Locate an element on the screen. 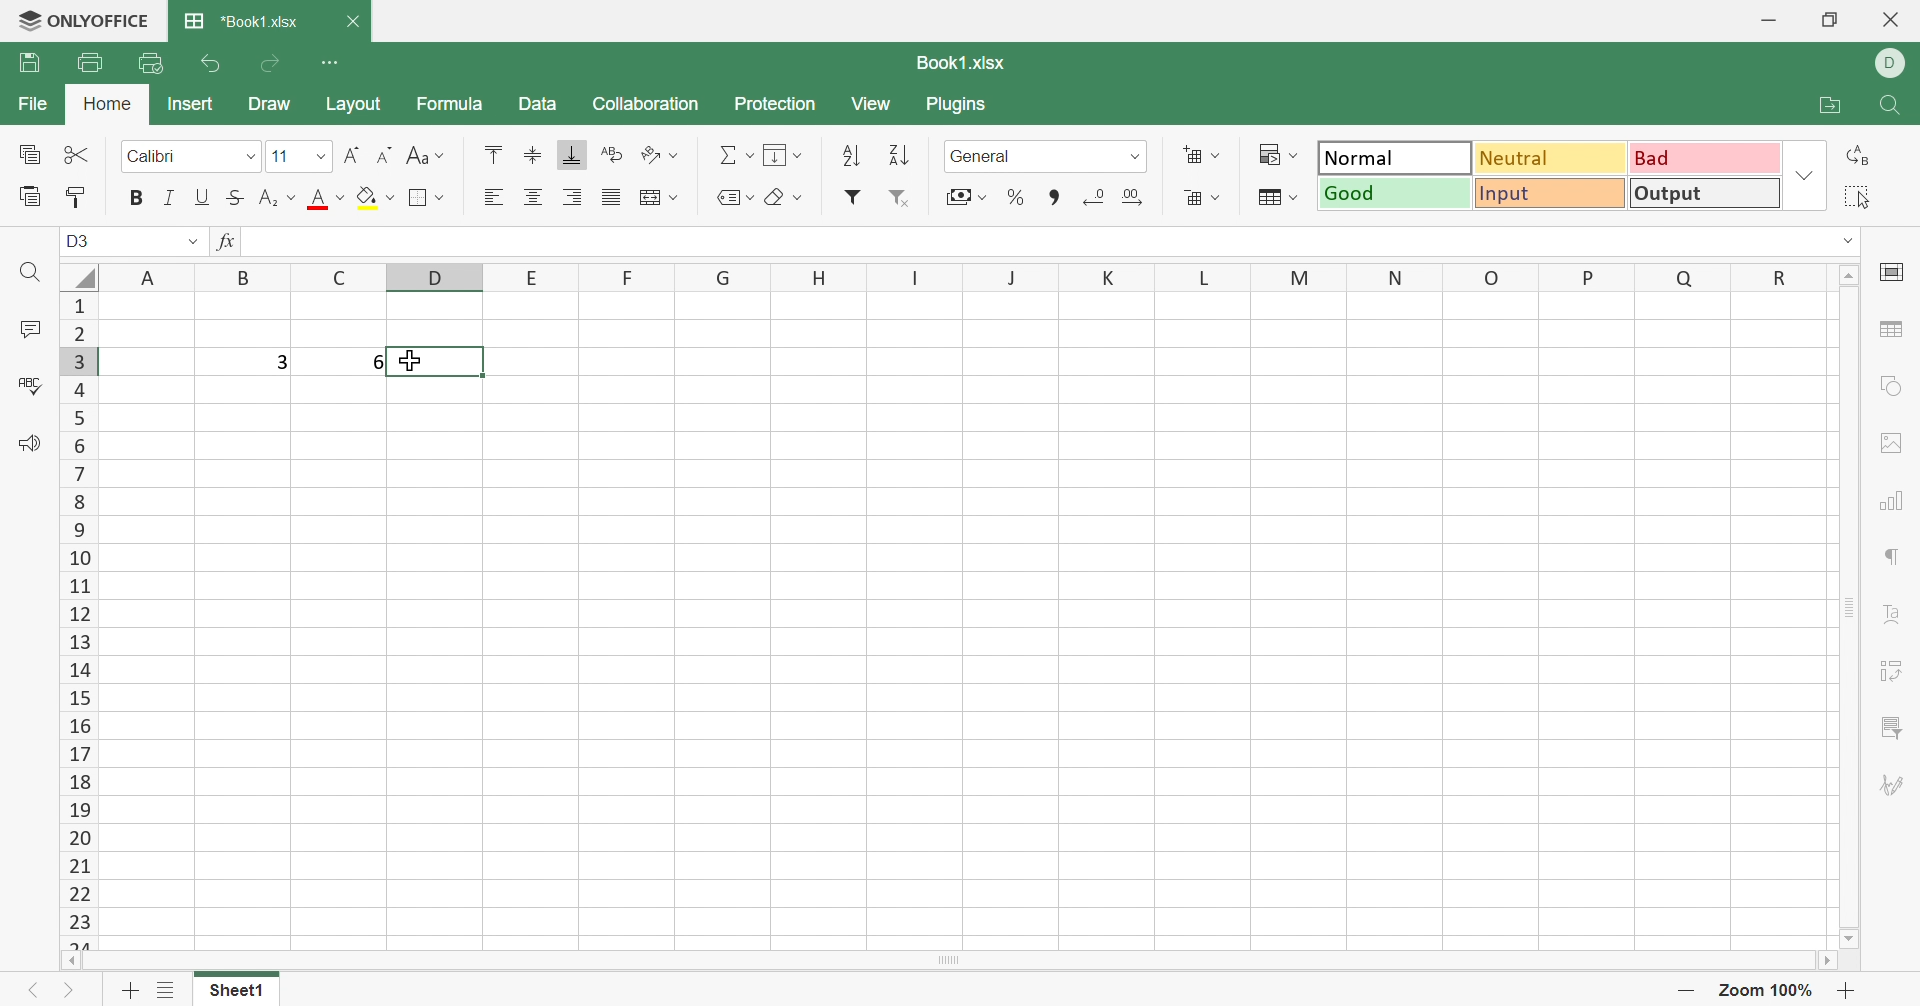 The width and height of the screenshot is (1920, 1006). Justified is located at coordinates (611, 198).